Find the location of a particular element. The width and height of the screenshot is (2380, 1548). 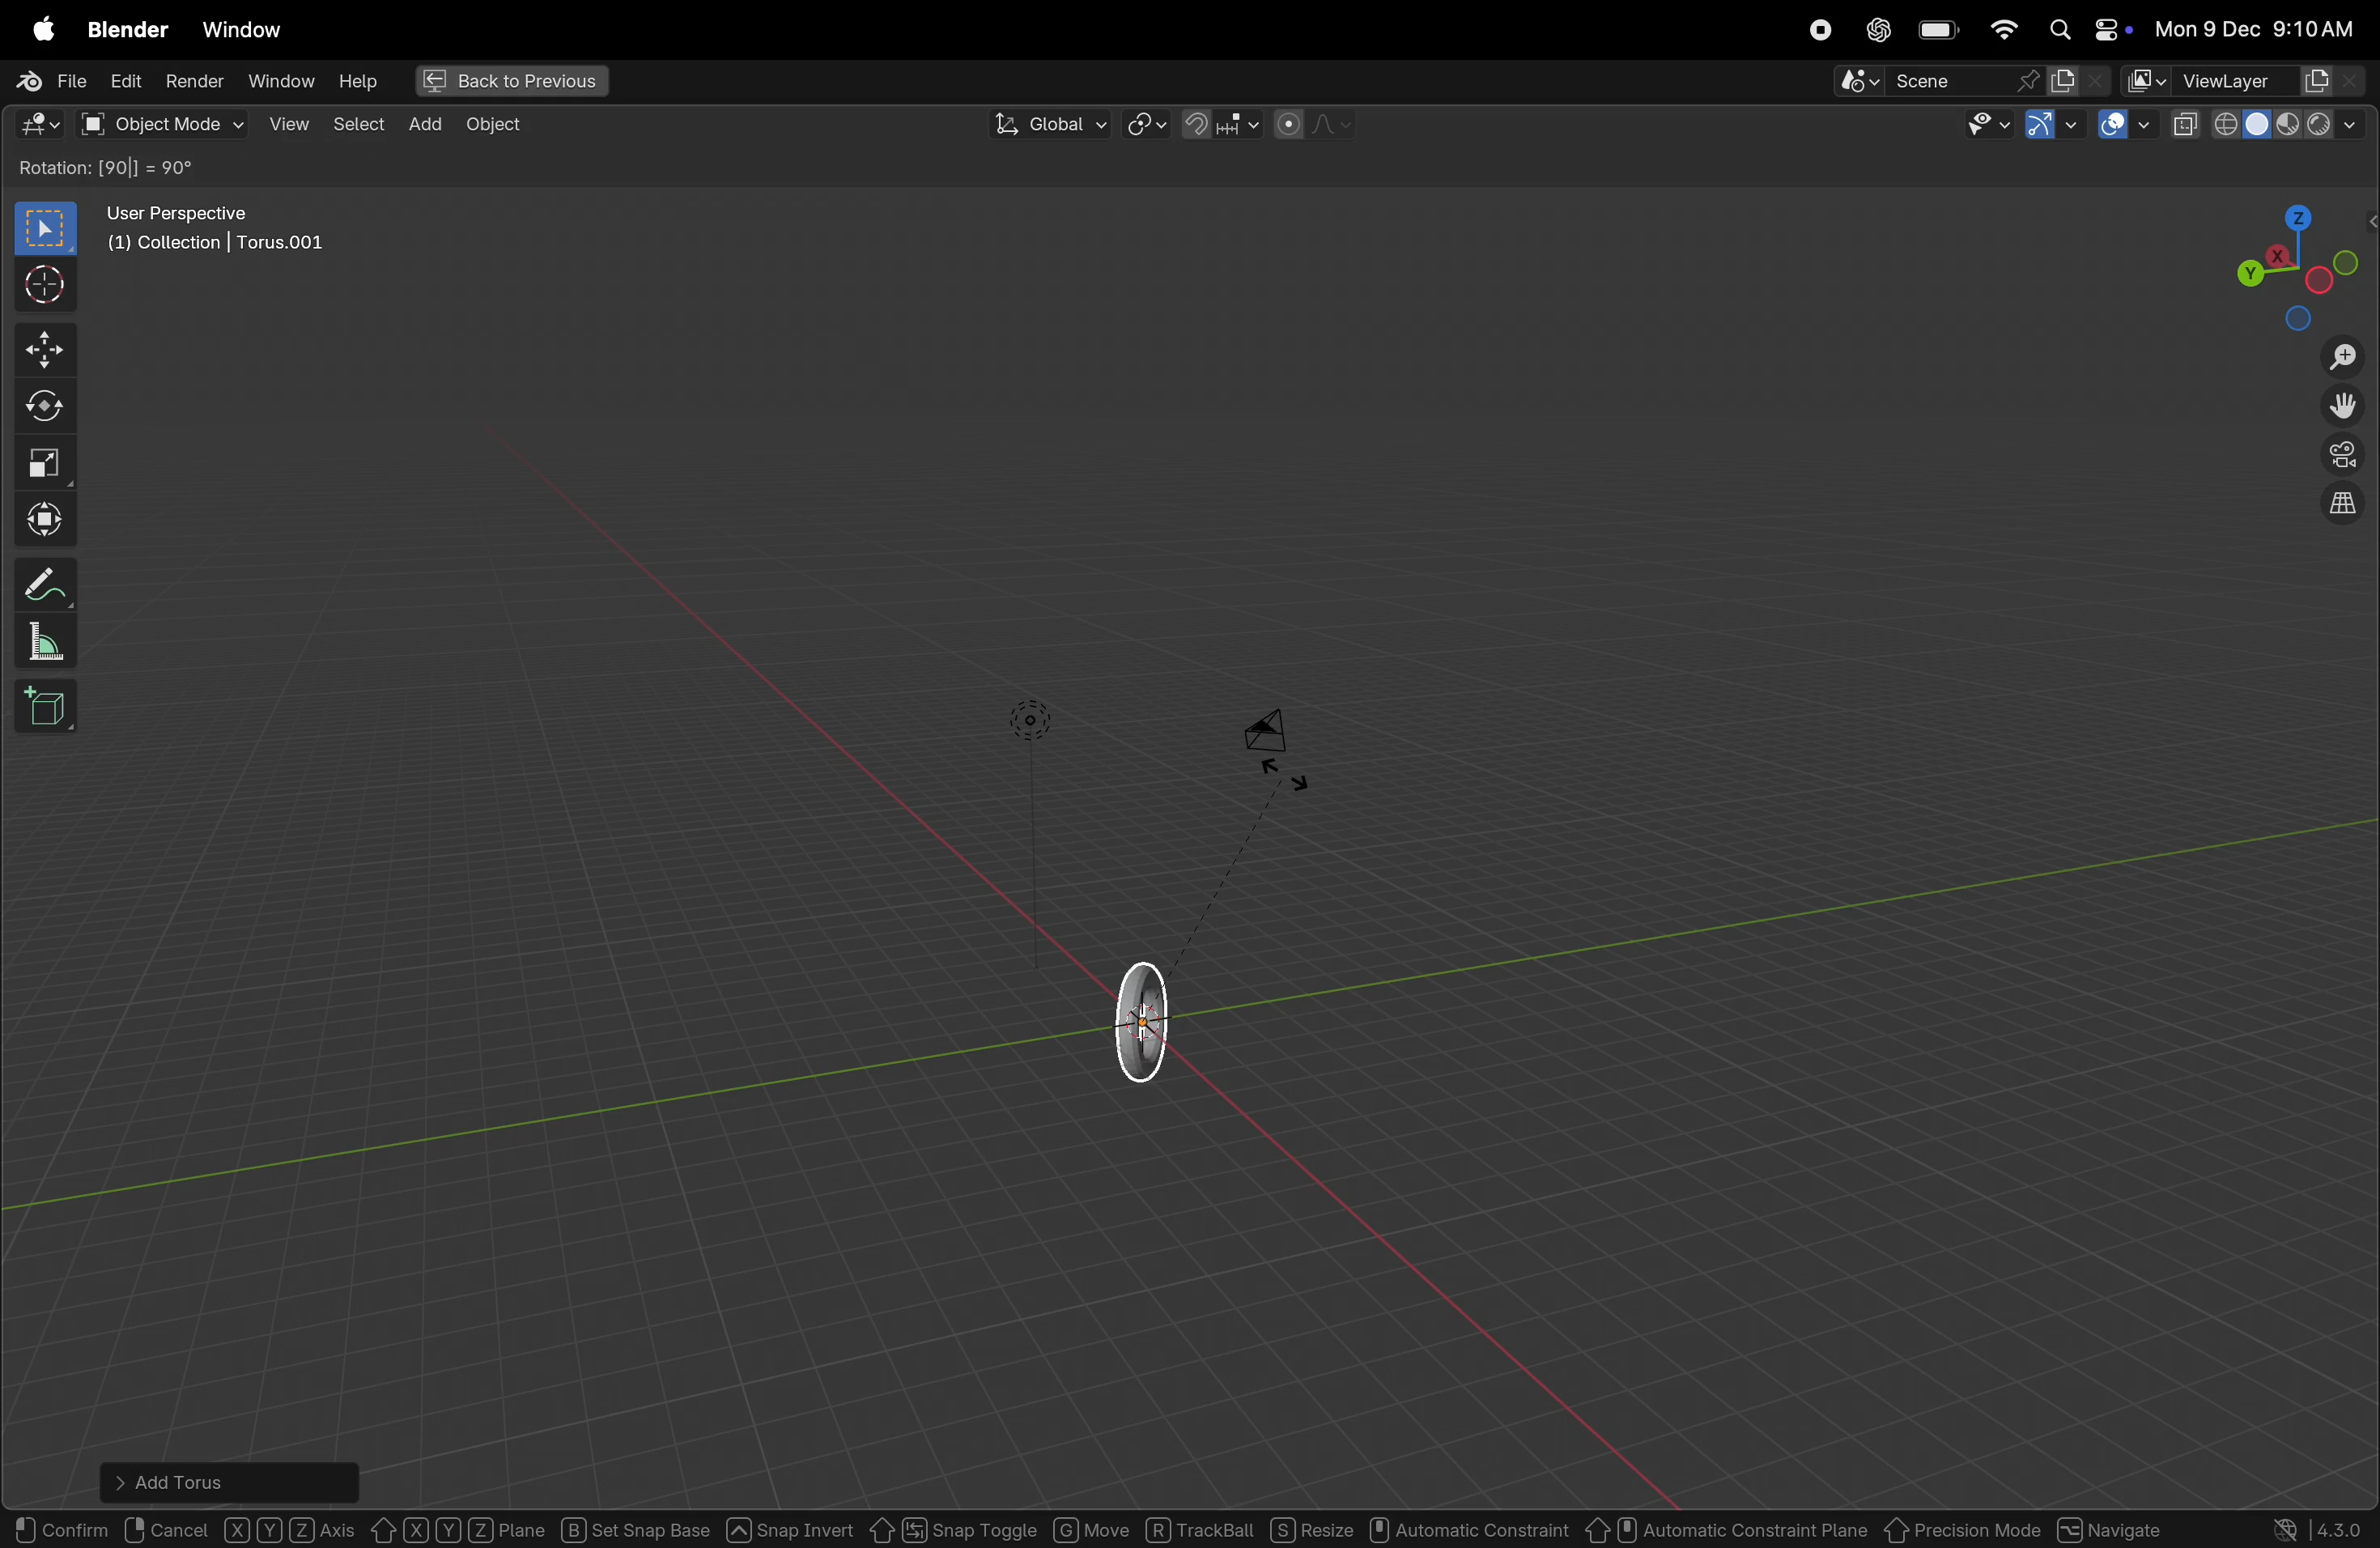

date and time is located at coordinates (2262, 28).